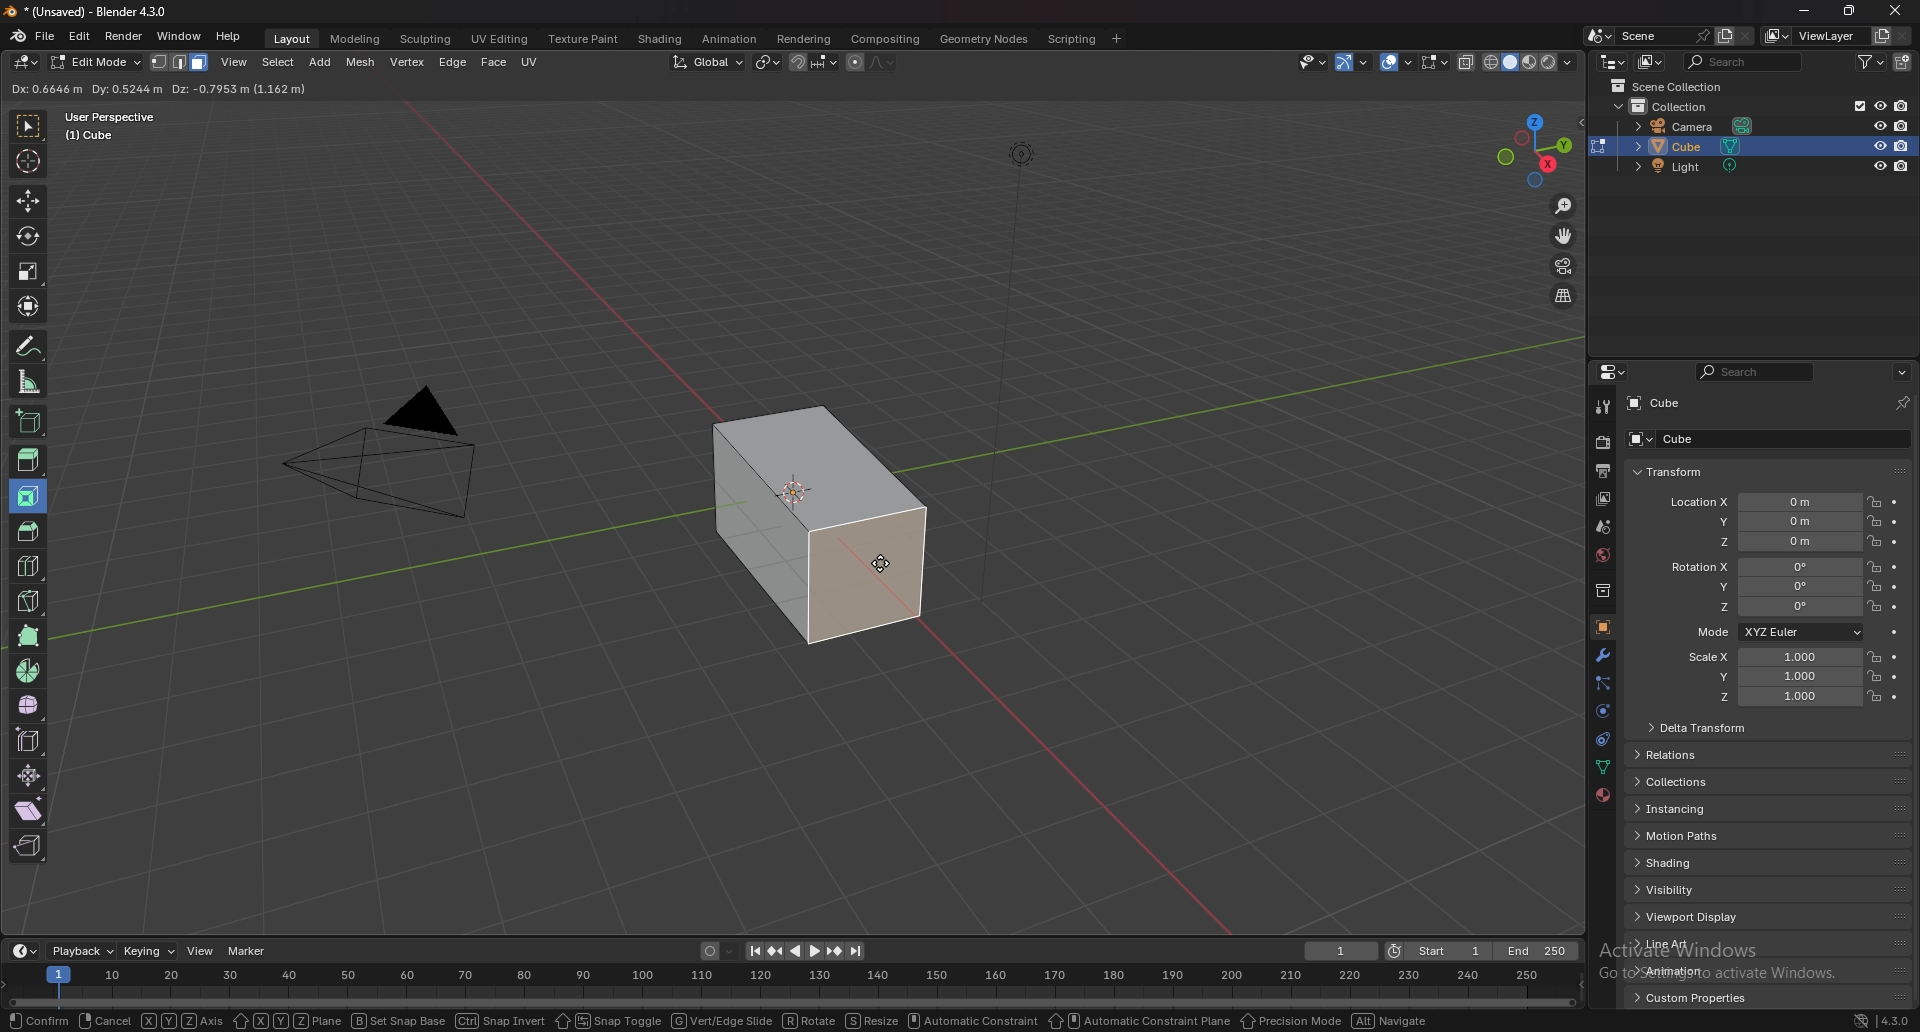  Describe the element at coordinates (1916, 706) in the screenshot. I see `scroll bar` at that location.